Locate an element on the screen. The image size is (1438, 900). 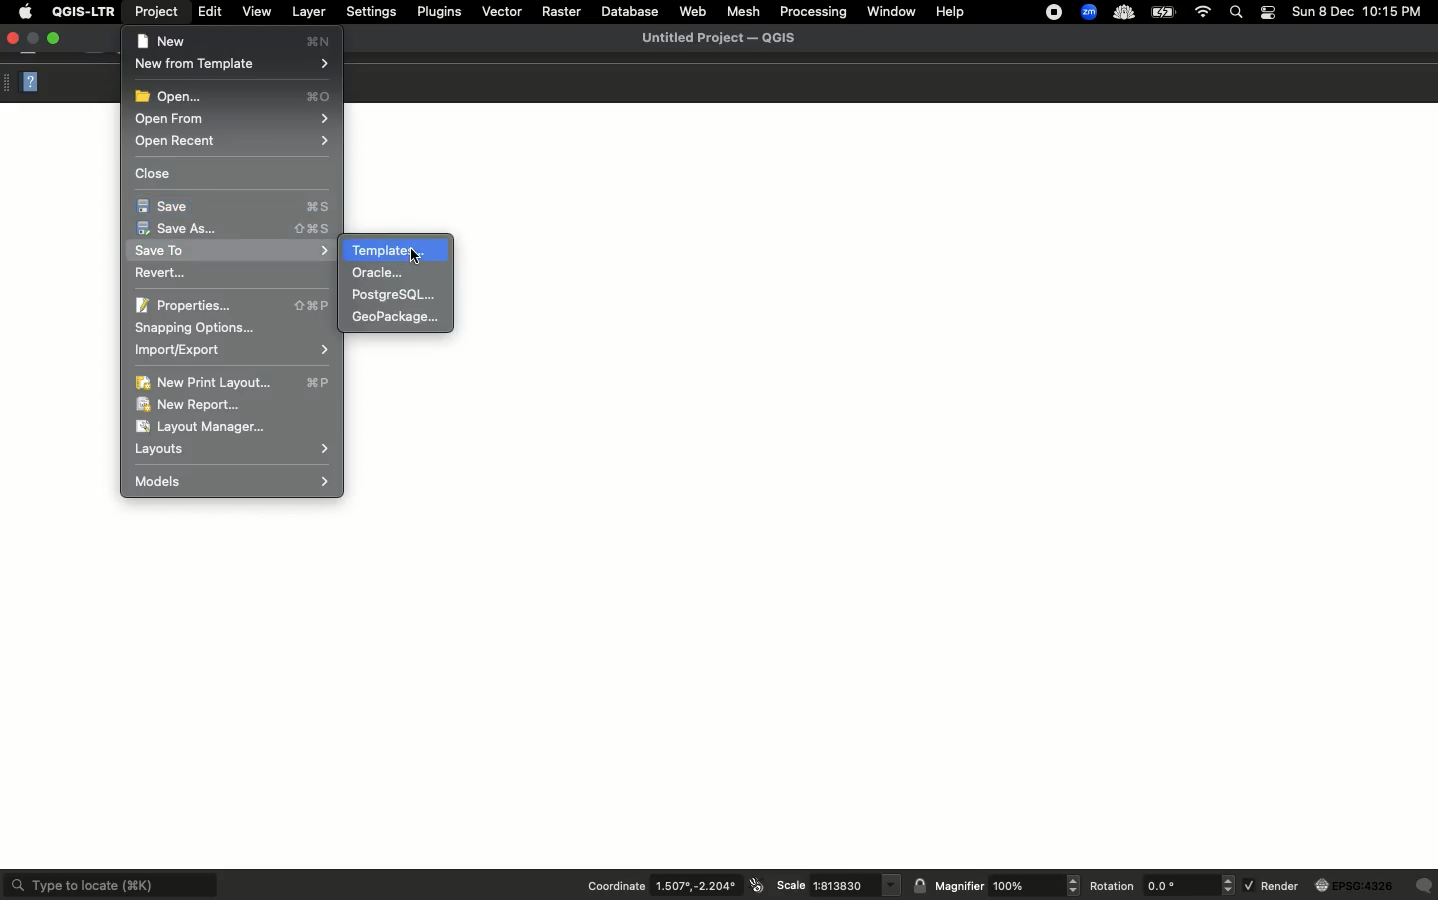
Processing is located at coordinates (813, 10).